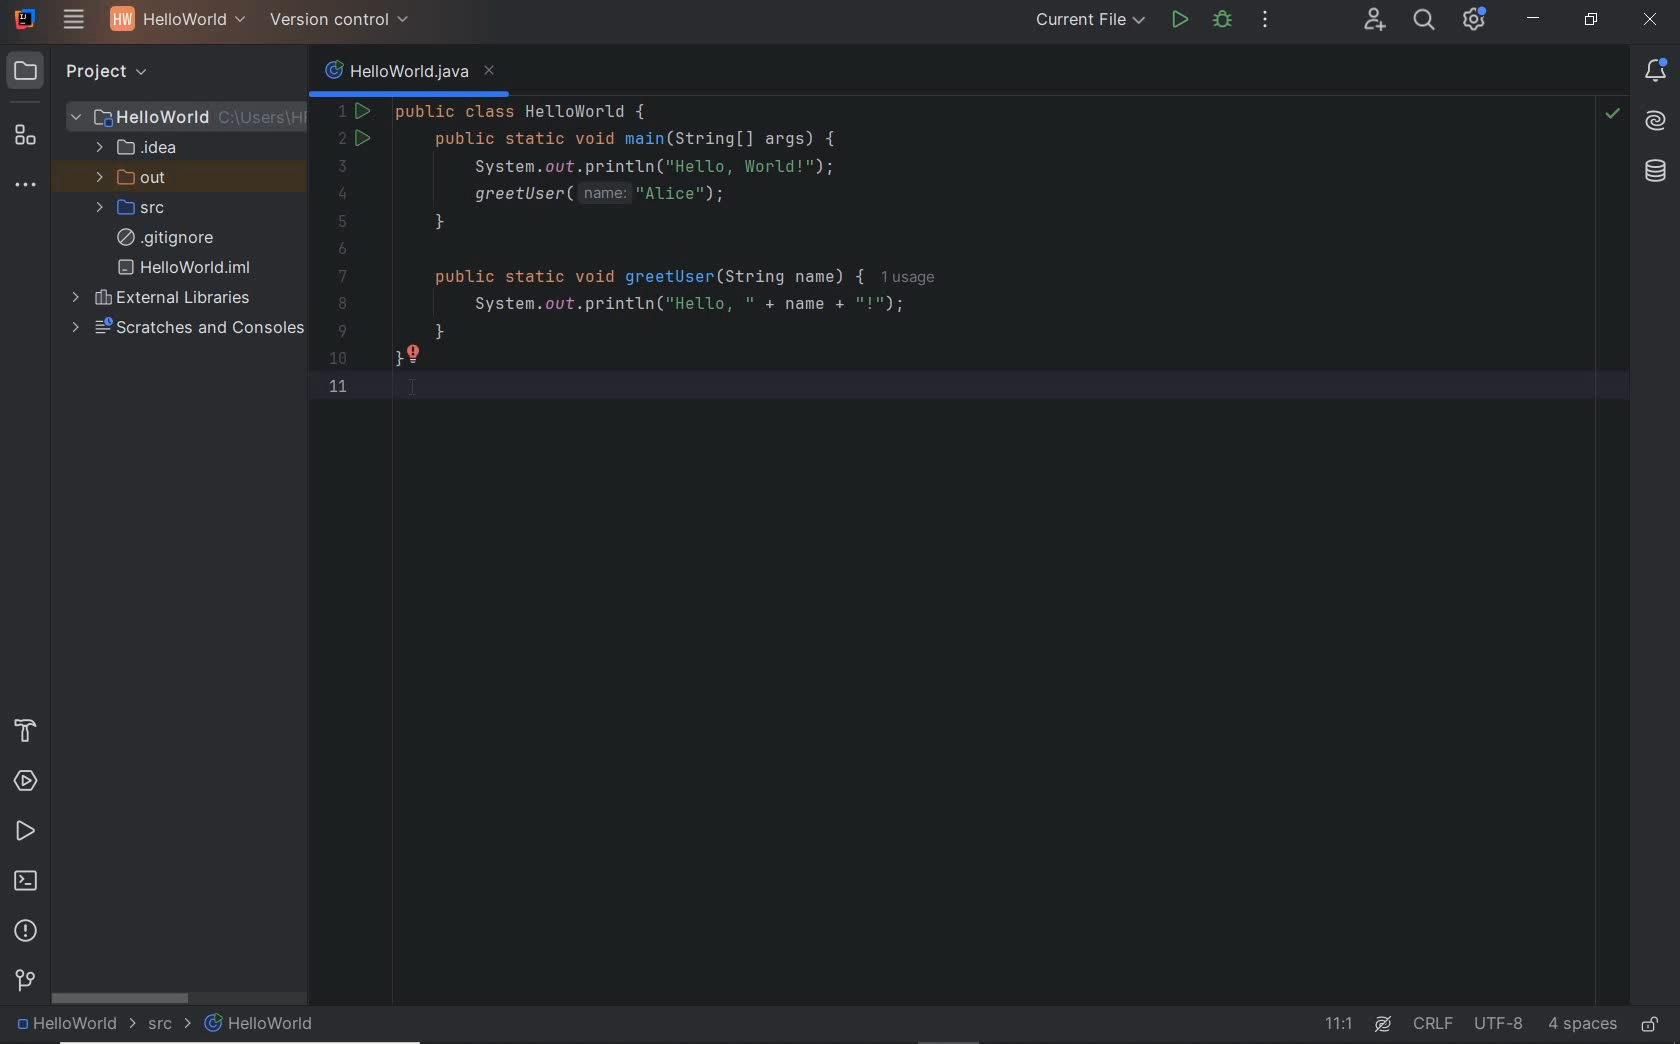  I want to click on Updates and project settings, so click(1476, 22).